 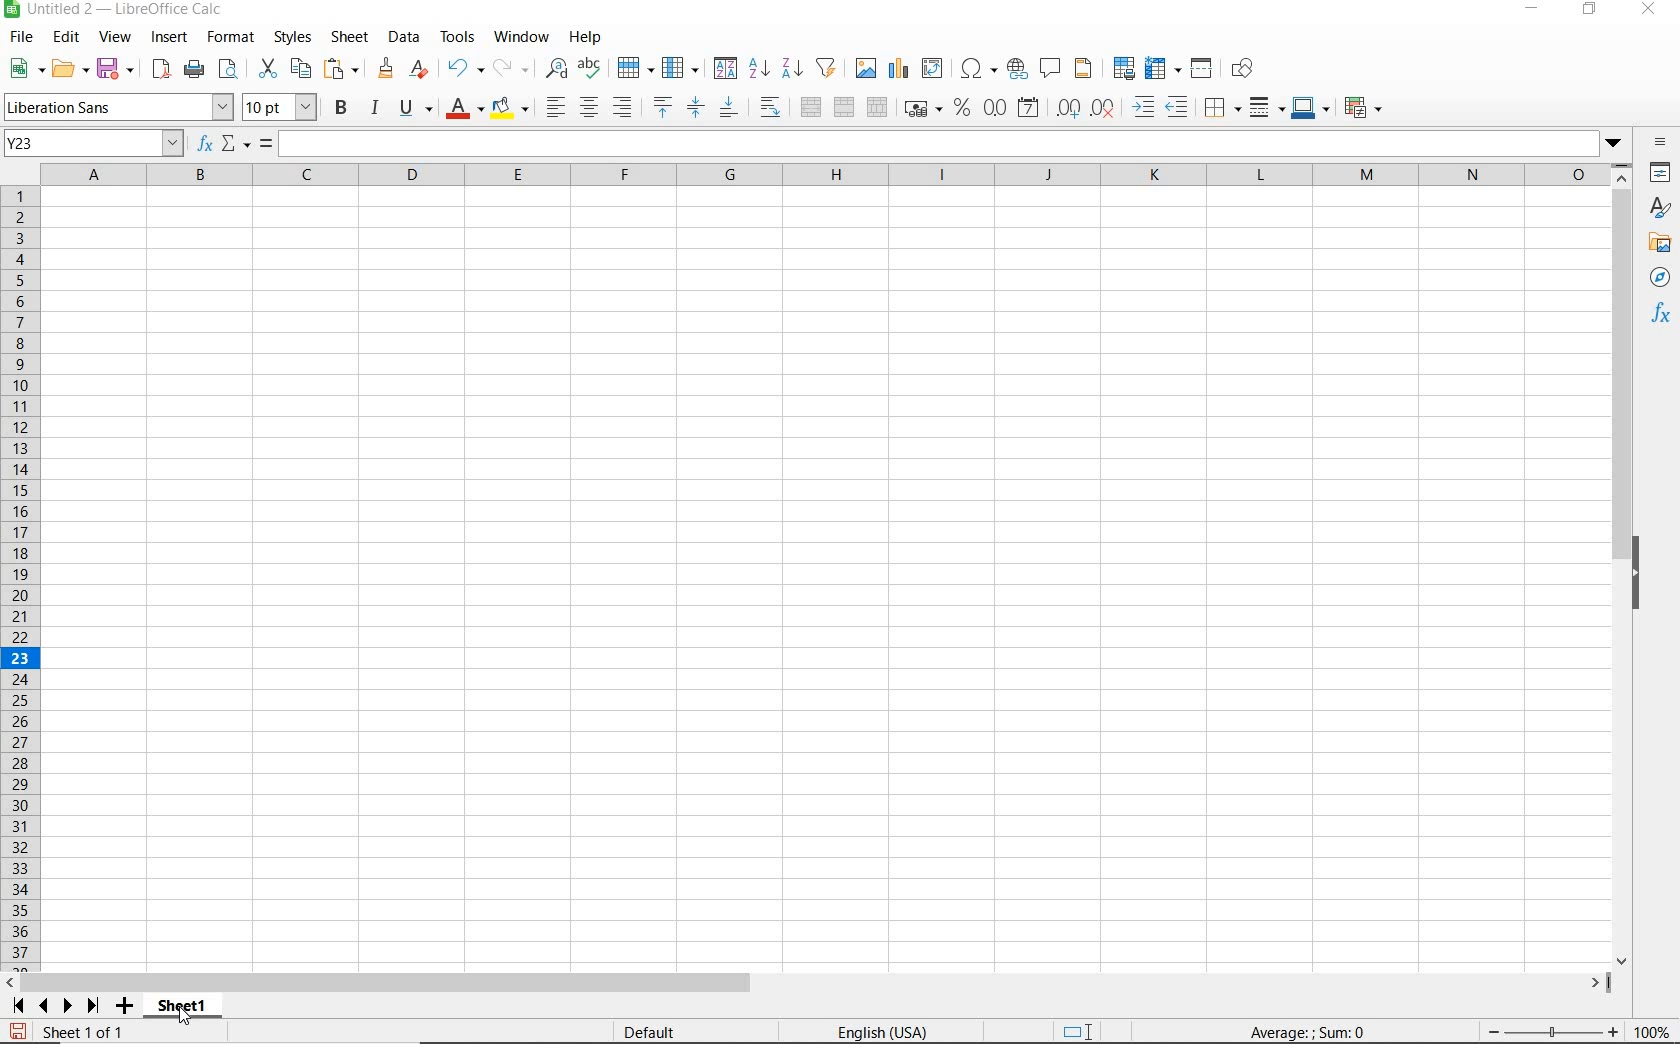 What do you see at coordinates (170, 38) in the screenshot?
I see `INSERT` at bounding box center [170, 38].